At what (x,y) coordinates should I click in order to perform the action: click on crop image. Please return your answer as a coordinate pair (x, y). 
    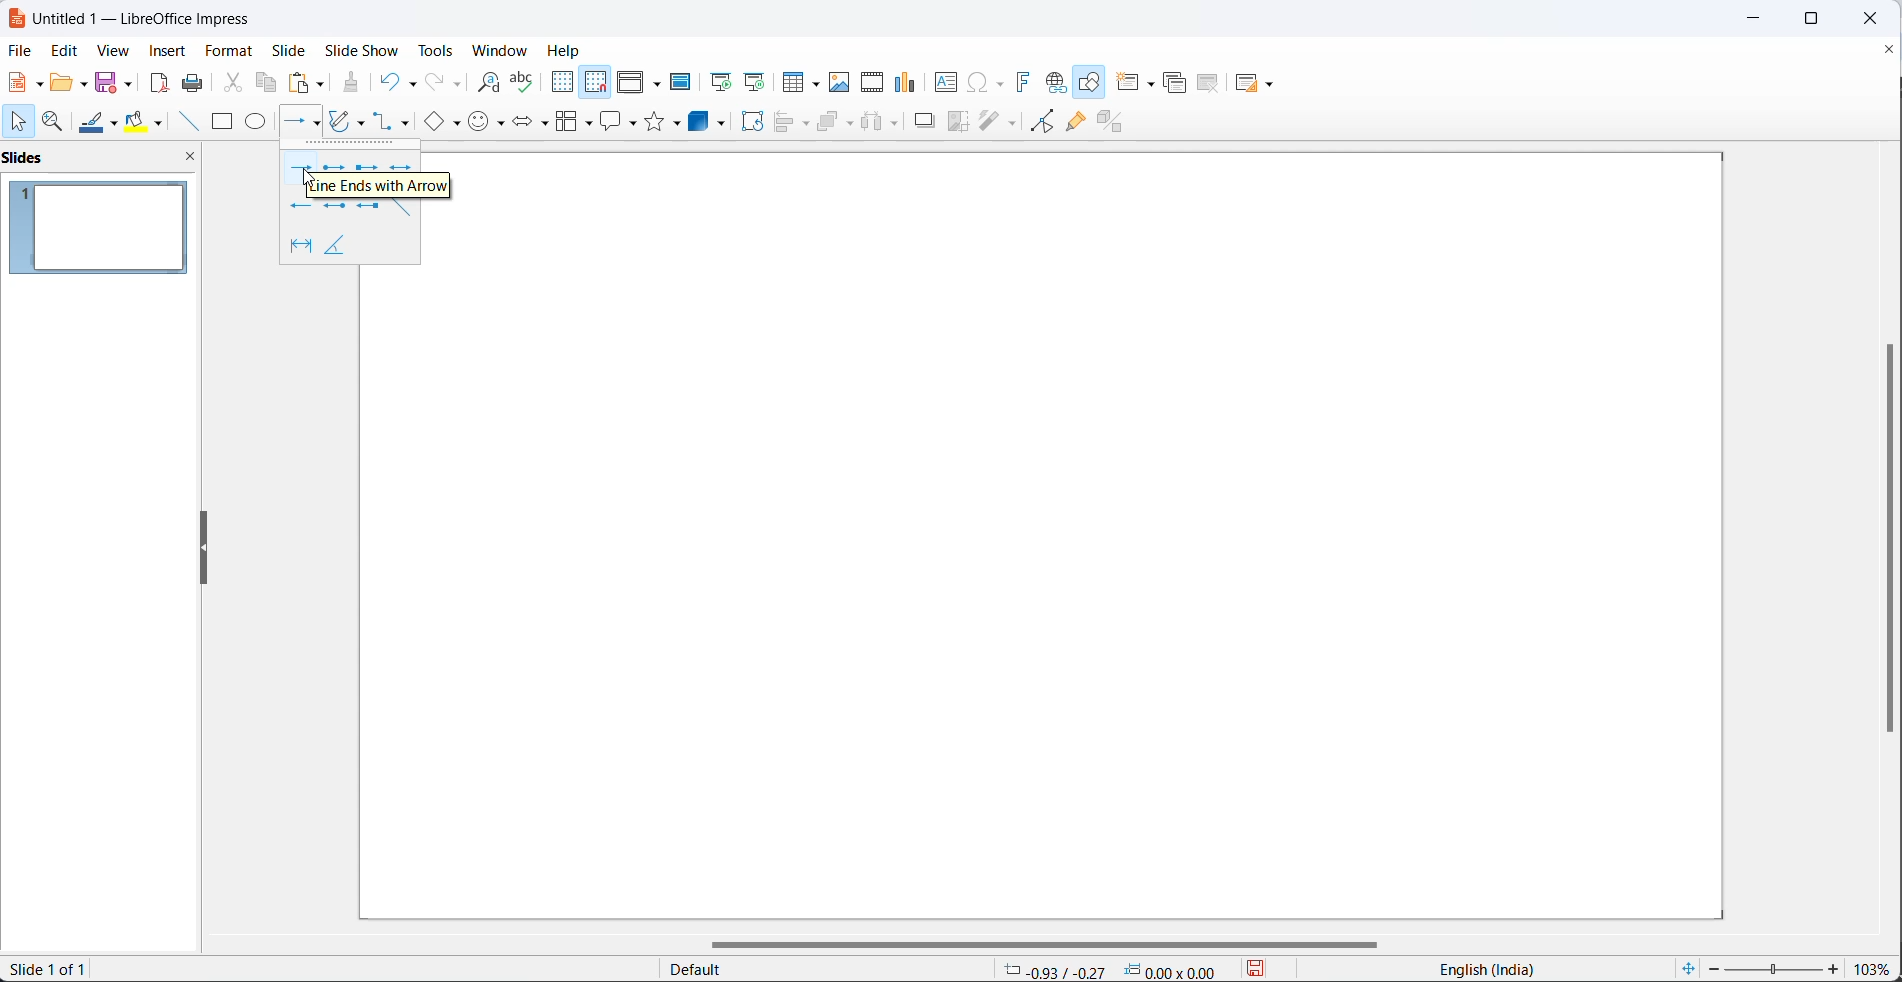
    Looking at the image, I should click on (959, 123).